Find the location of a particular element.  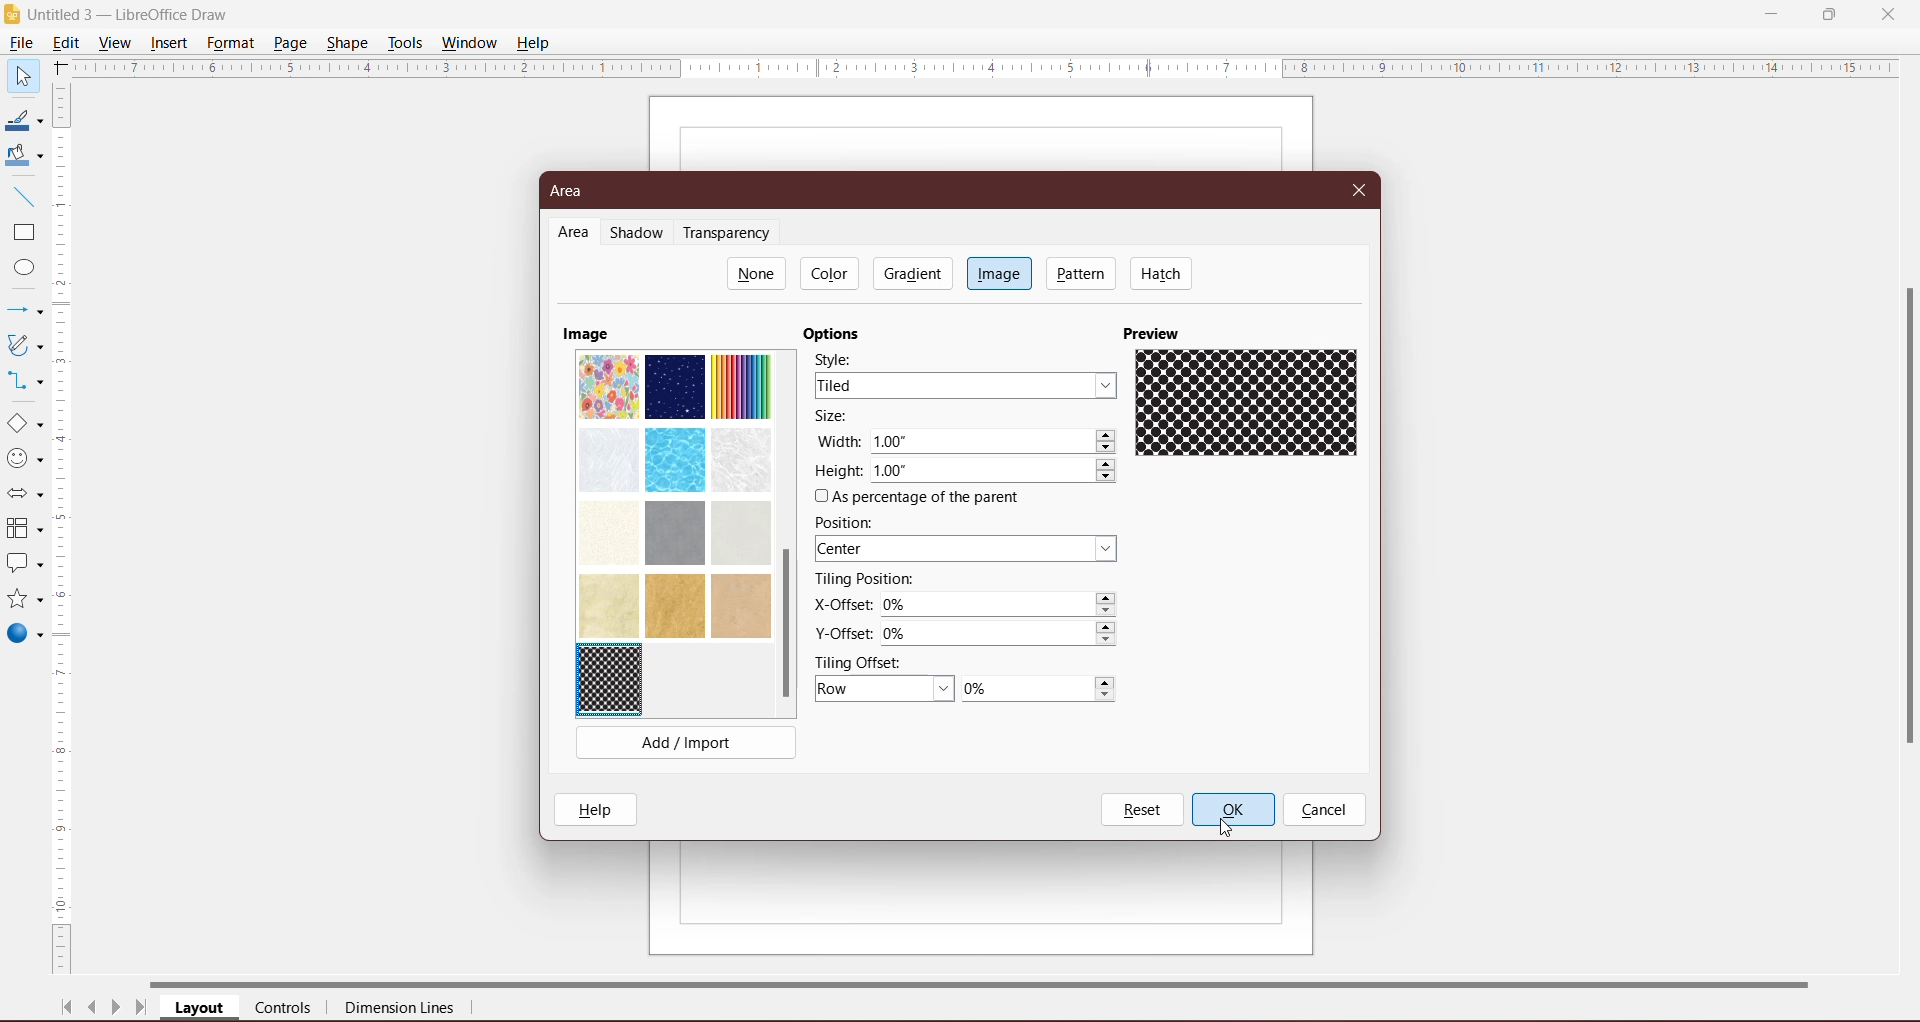

Image is located at coordinates (999, 272).